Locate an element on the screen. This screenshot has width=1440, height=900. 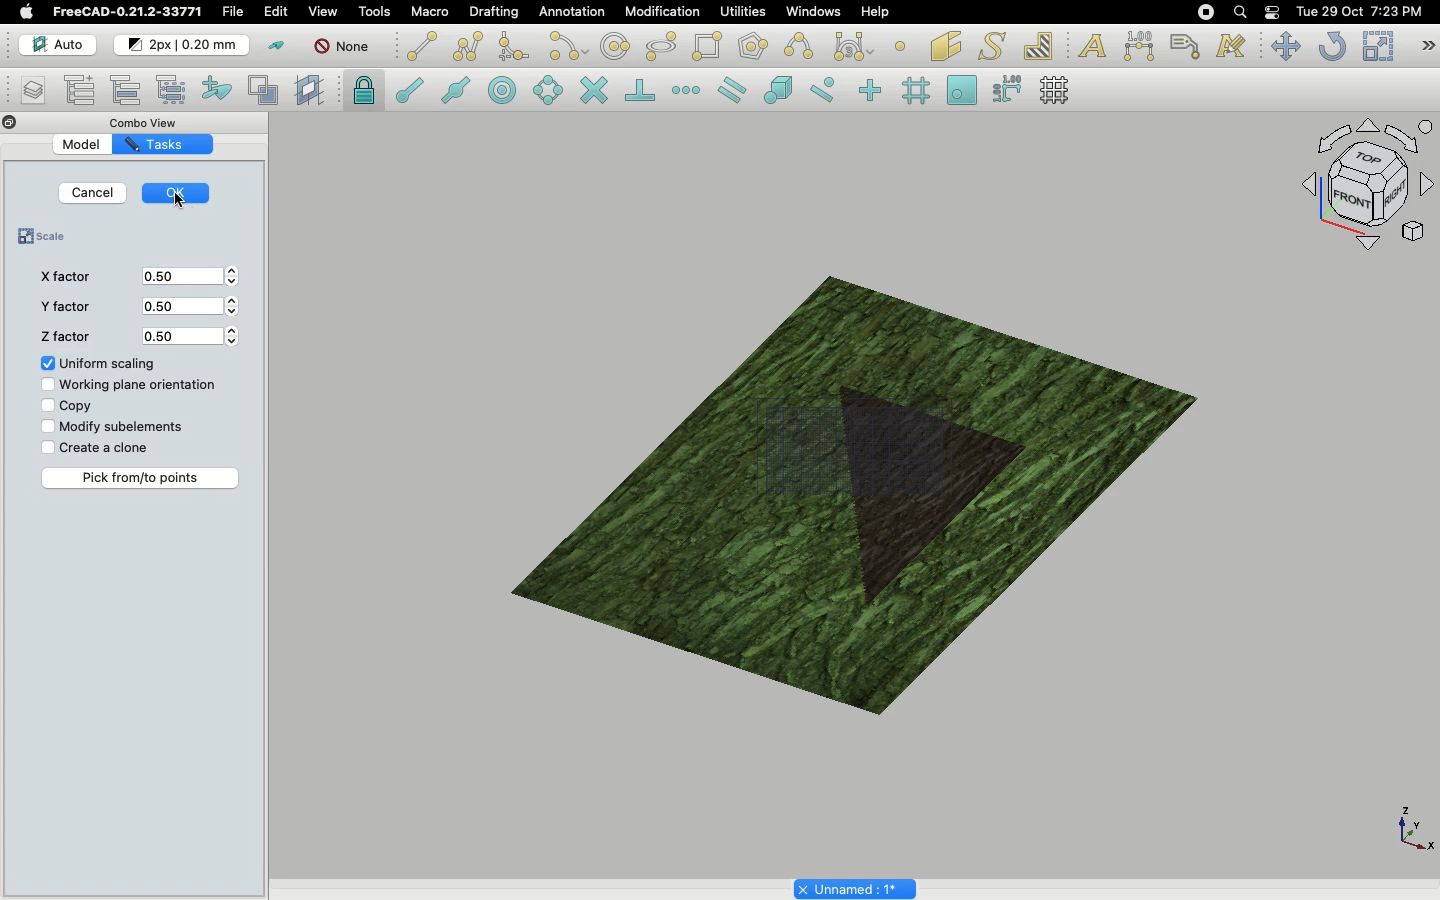
Notification is located at coordinates (1273, 11).